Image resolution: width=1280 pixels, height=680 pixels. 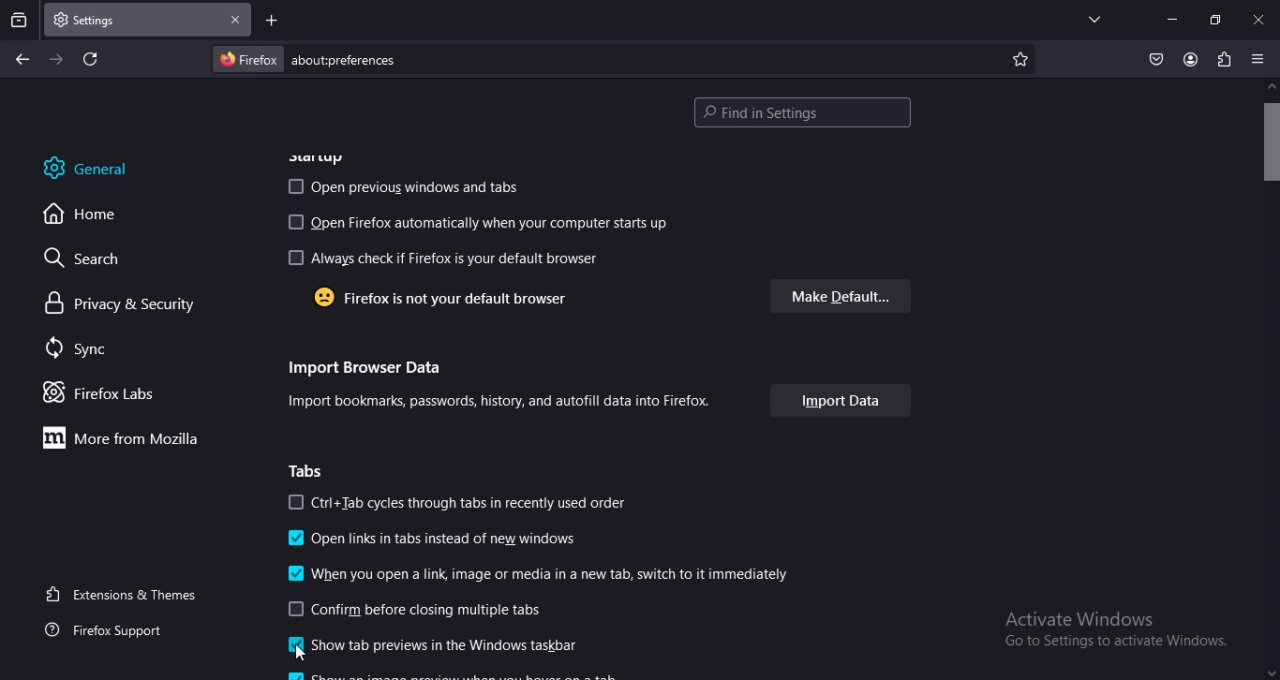 I want to click on open application menu, so click(x=1255, y=59).